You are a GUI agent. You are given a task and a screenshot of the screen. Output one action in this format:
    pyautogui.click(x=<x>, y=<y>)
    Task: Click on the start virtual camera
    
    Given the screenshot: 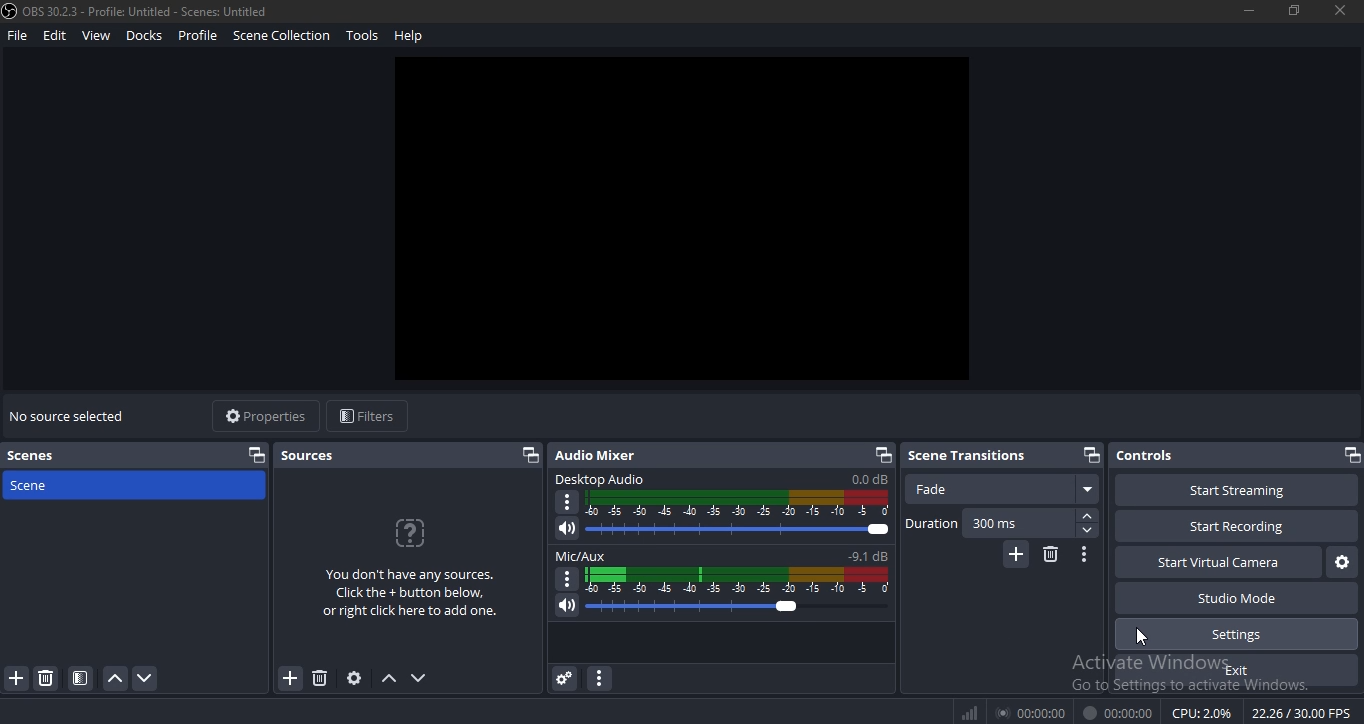 What is the action you would take?
    pyautogui.click(x=1339, y=563)
    